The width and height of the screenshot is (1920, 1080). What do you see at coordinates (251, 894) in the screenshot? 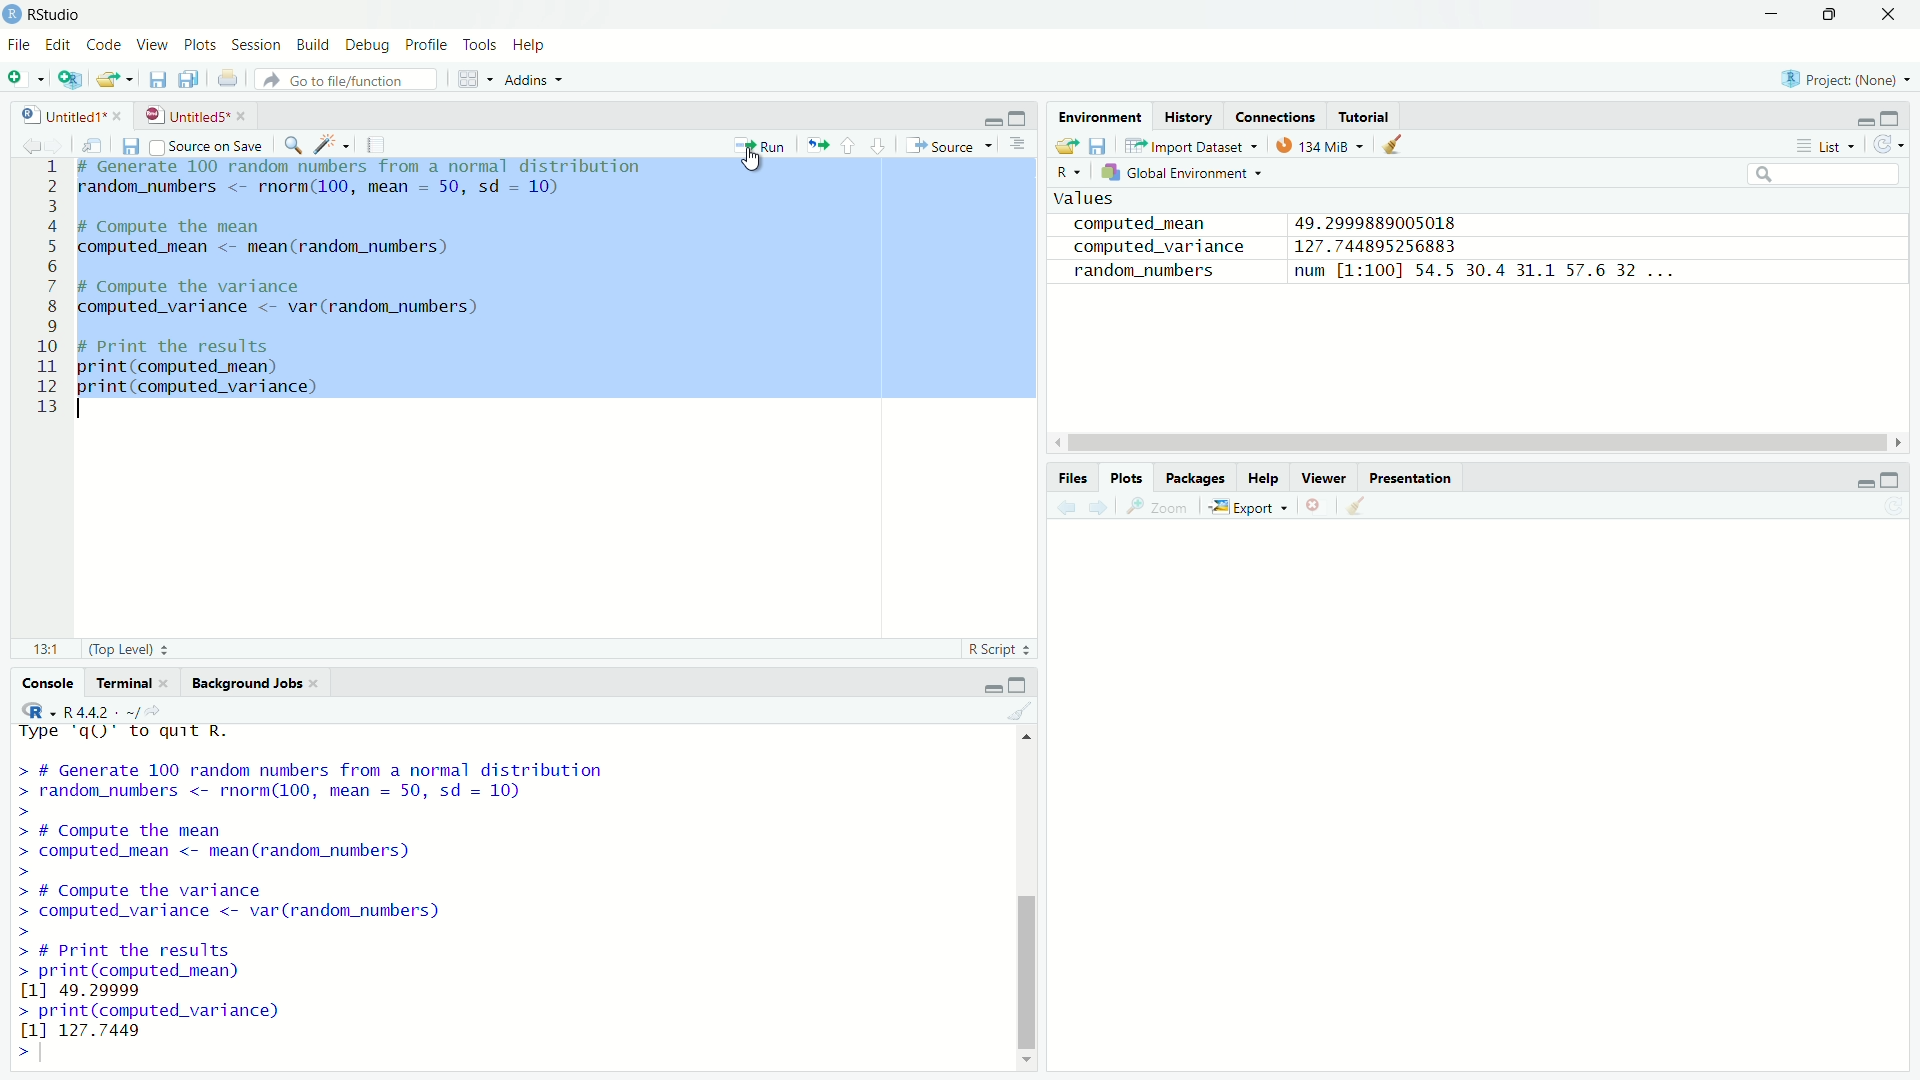
I see `Compute the variance“ computed_variance <- var (random_numbers)` at bounding box center [251, 894].